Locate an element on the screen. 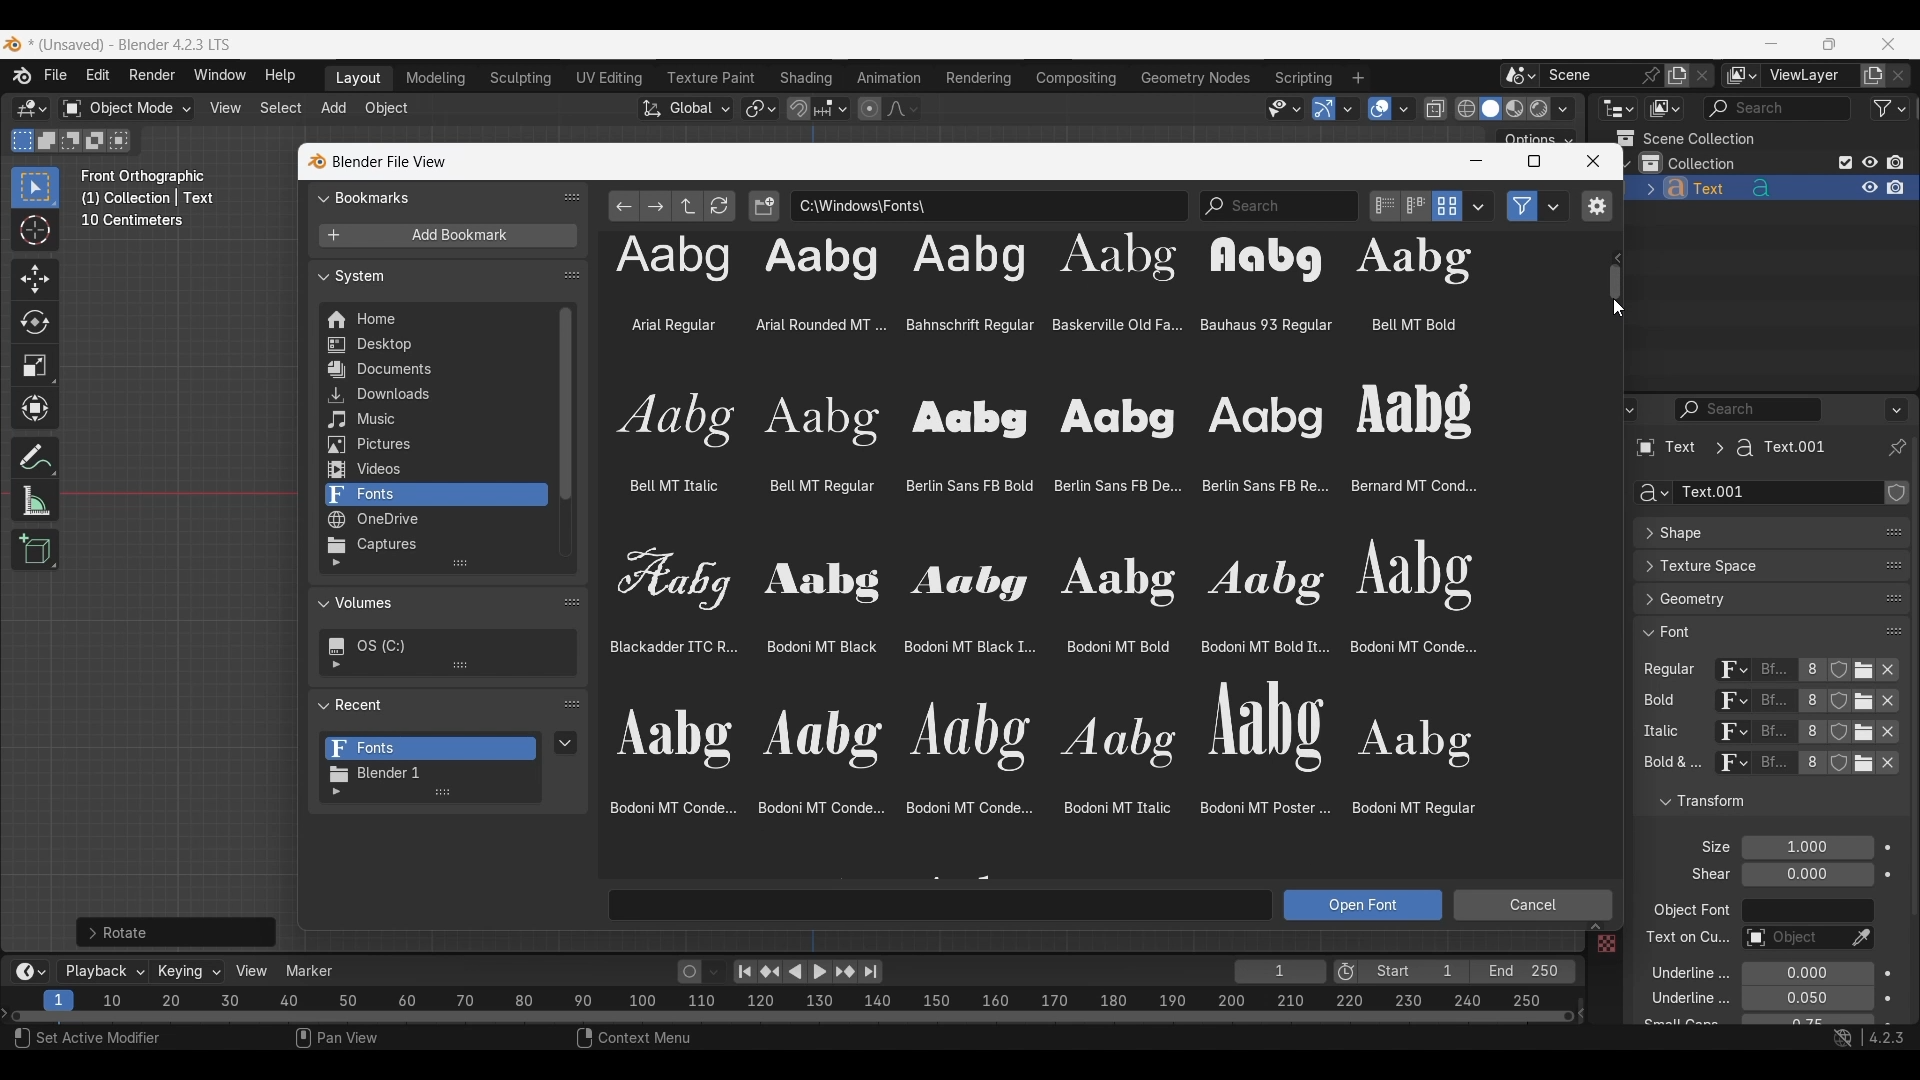 The width and height of the screenshot is (1920, 1080). Browse ID data to be linked for respective attribute is located at coordinates (1733, 671).